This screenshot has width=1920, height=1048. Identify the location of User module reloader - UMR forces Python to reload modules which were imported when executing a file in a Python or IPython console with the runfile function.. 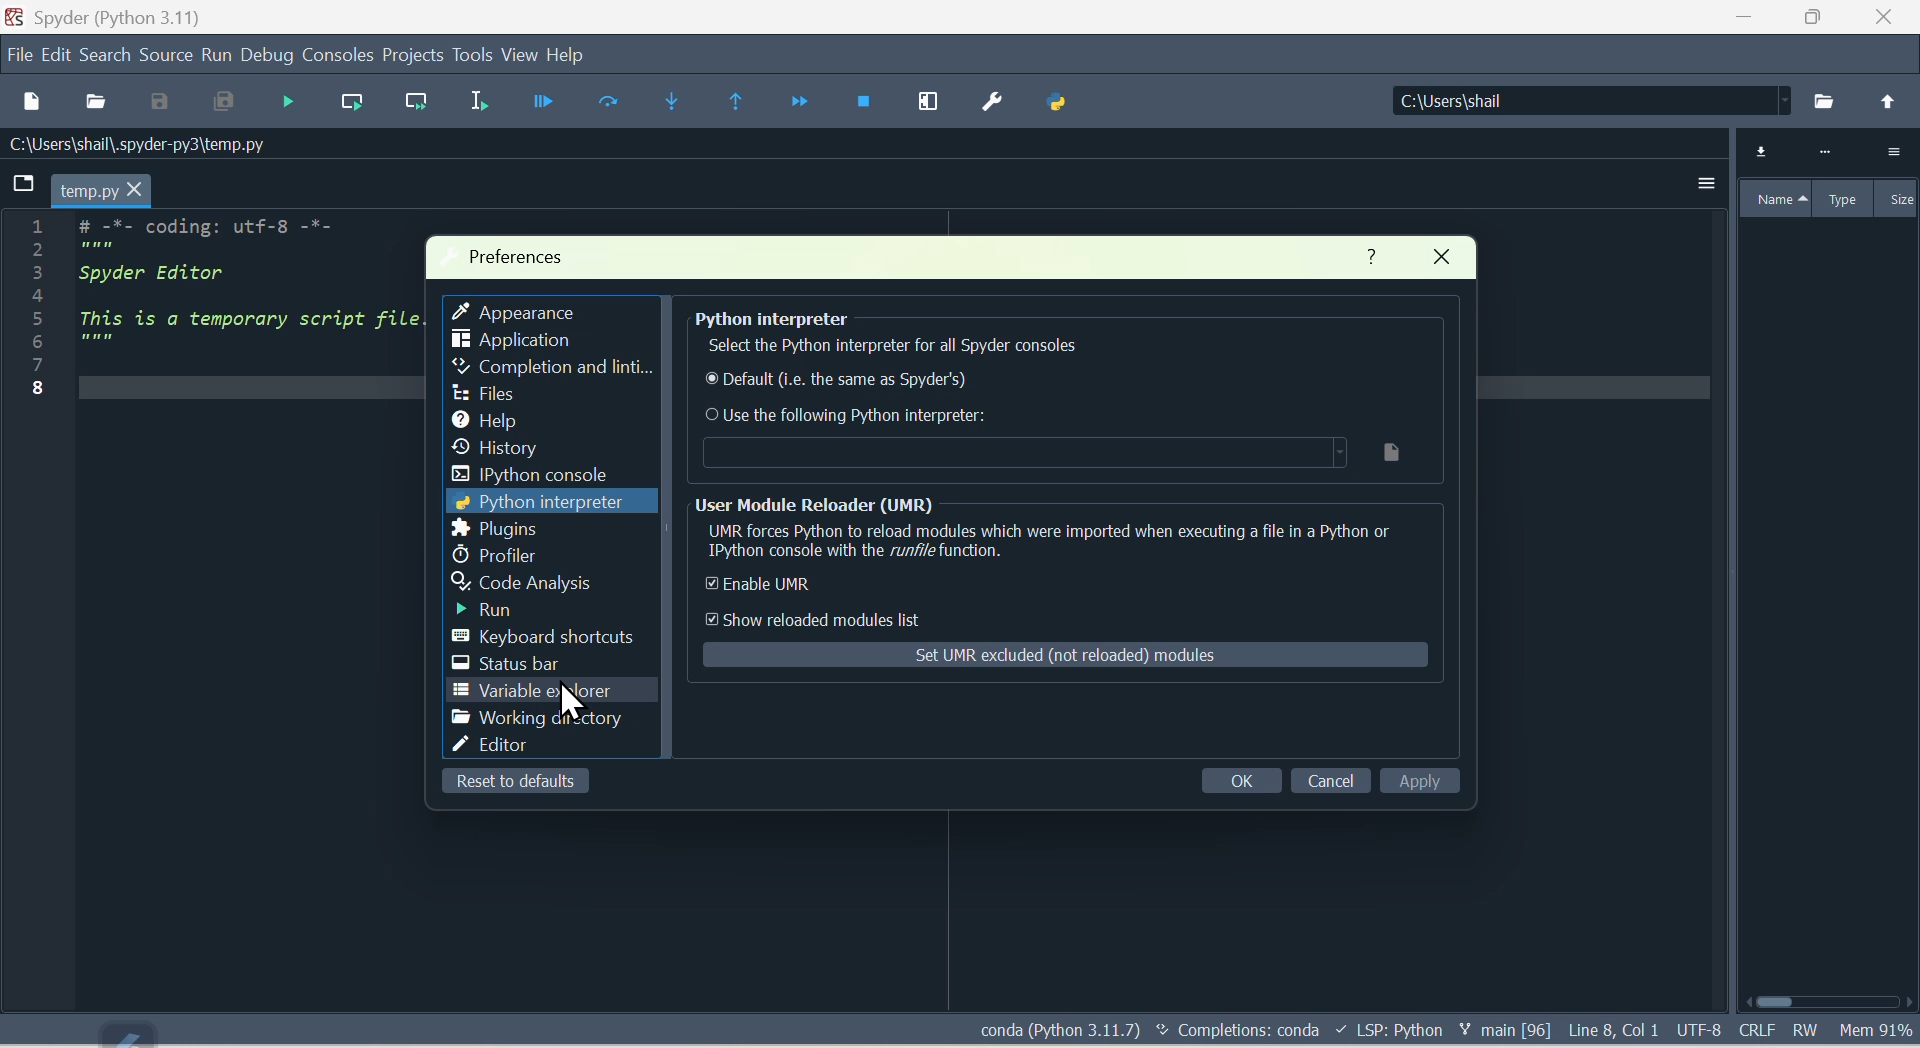
(1055, 531).